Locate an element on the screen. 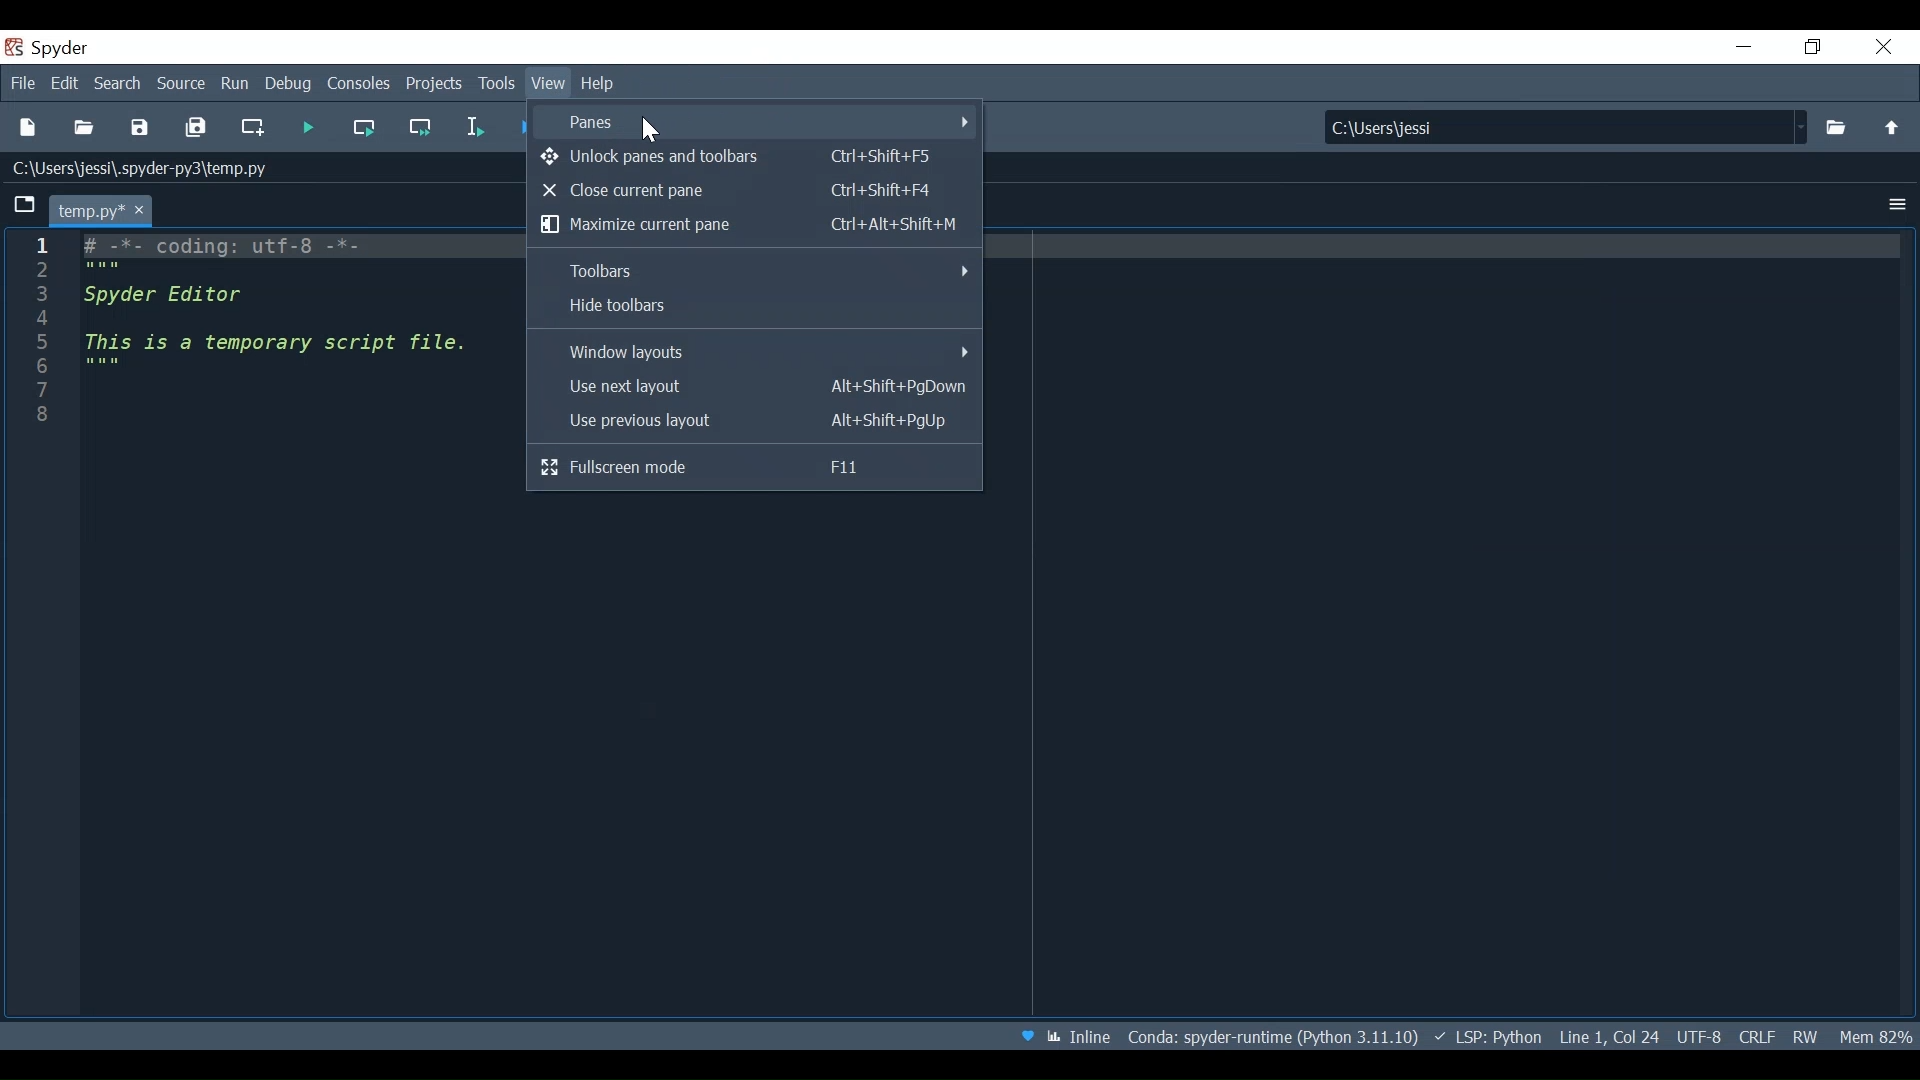  Browse tabs is located at coordinates (27, 208).